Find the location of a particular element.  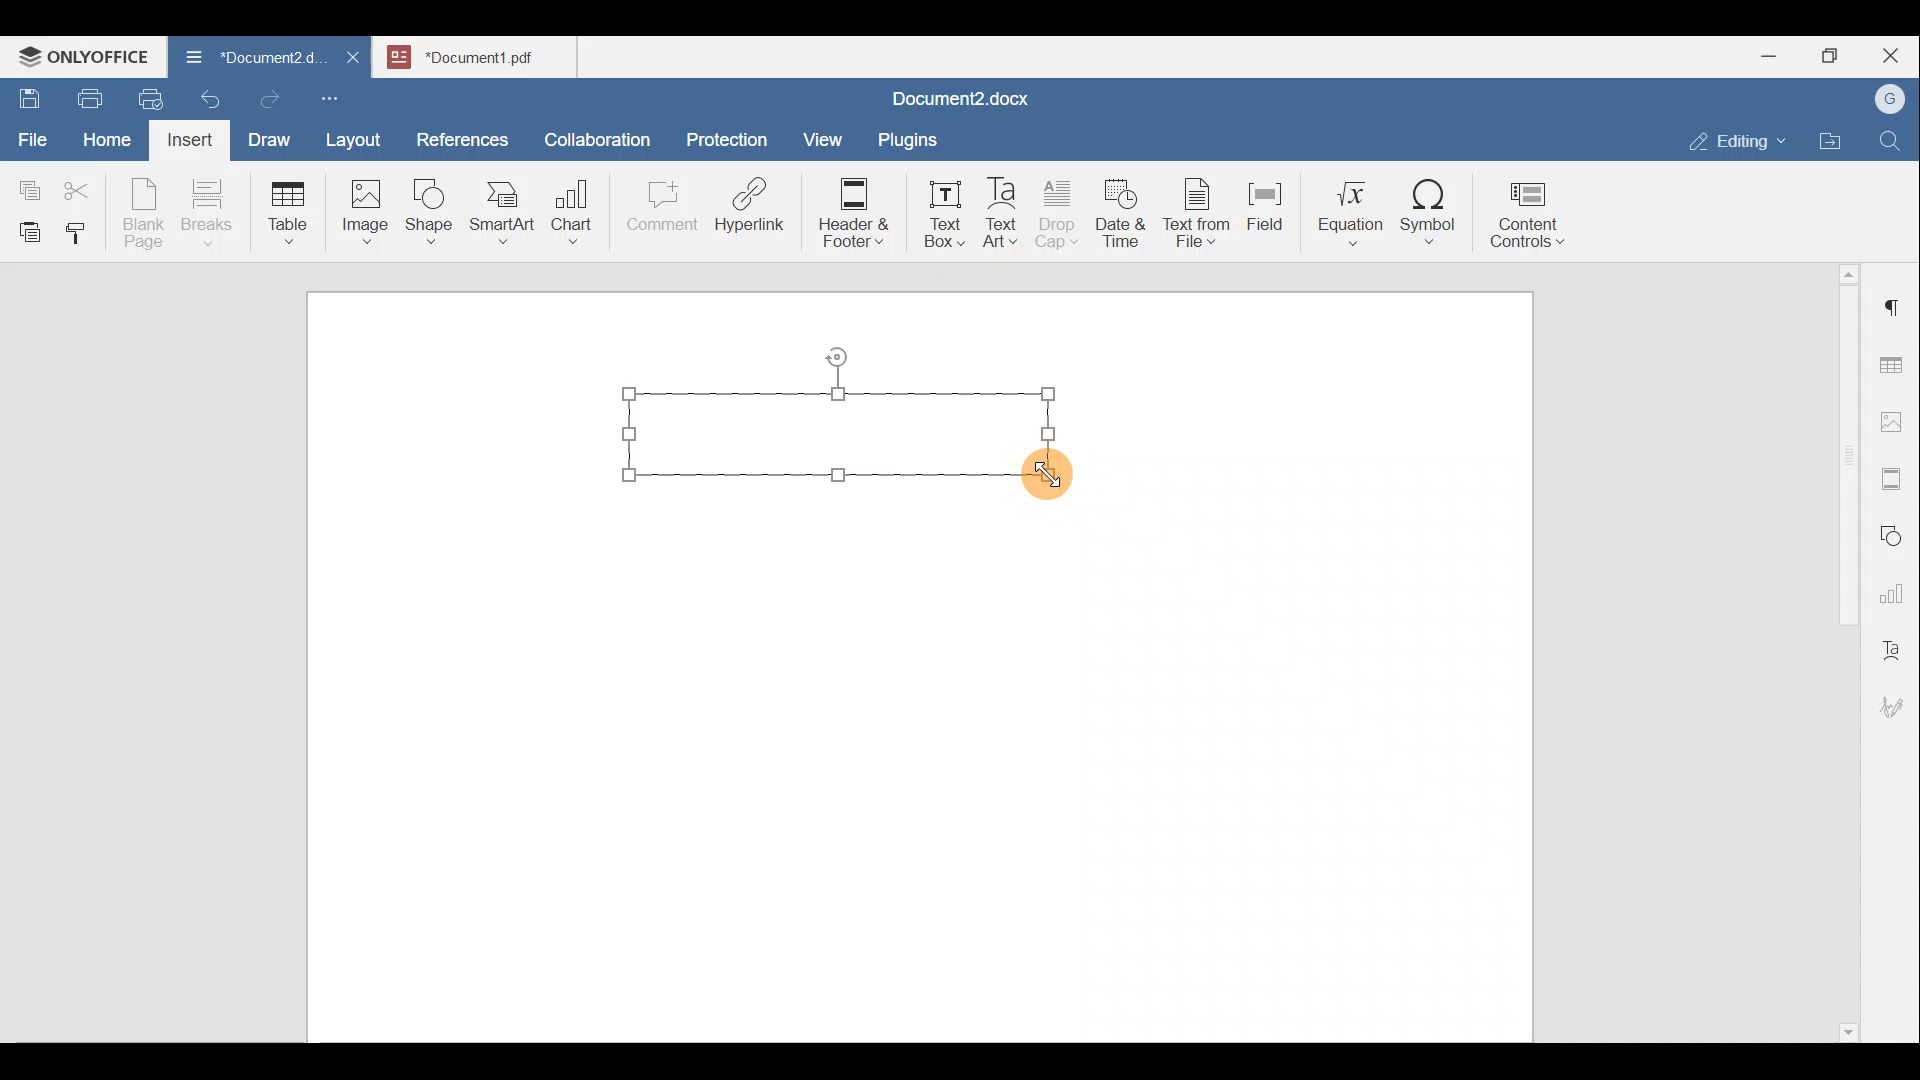

Header & footer is located at coordinates (847, 211).